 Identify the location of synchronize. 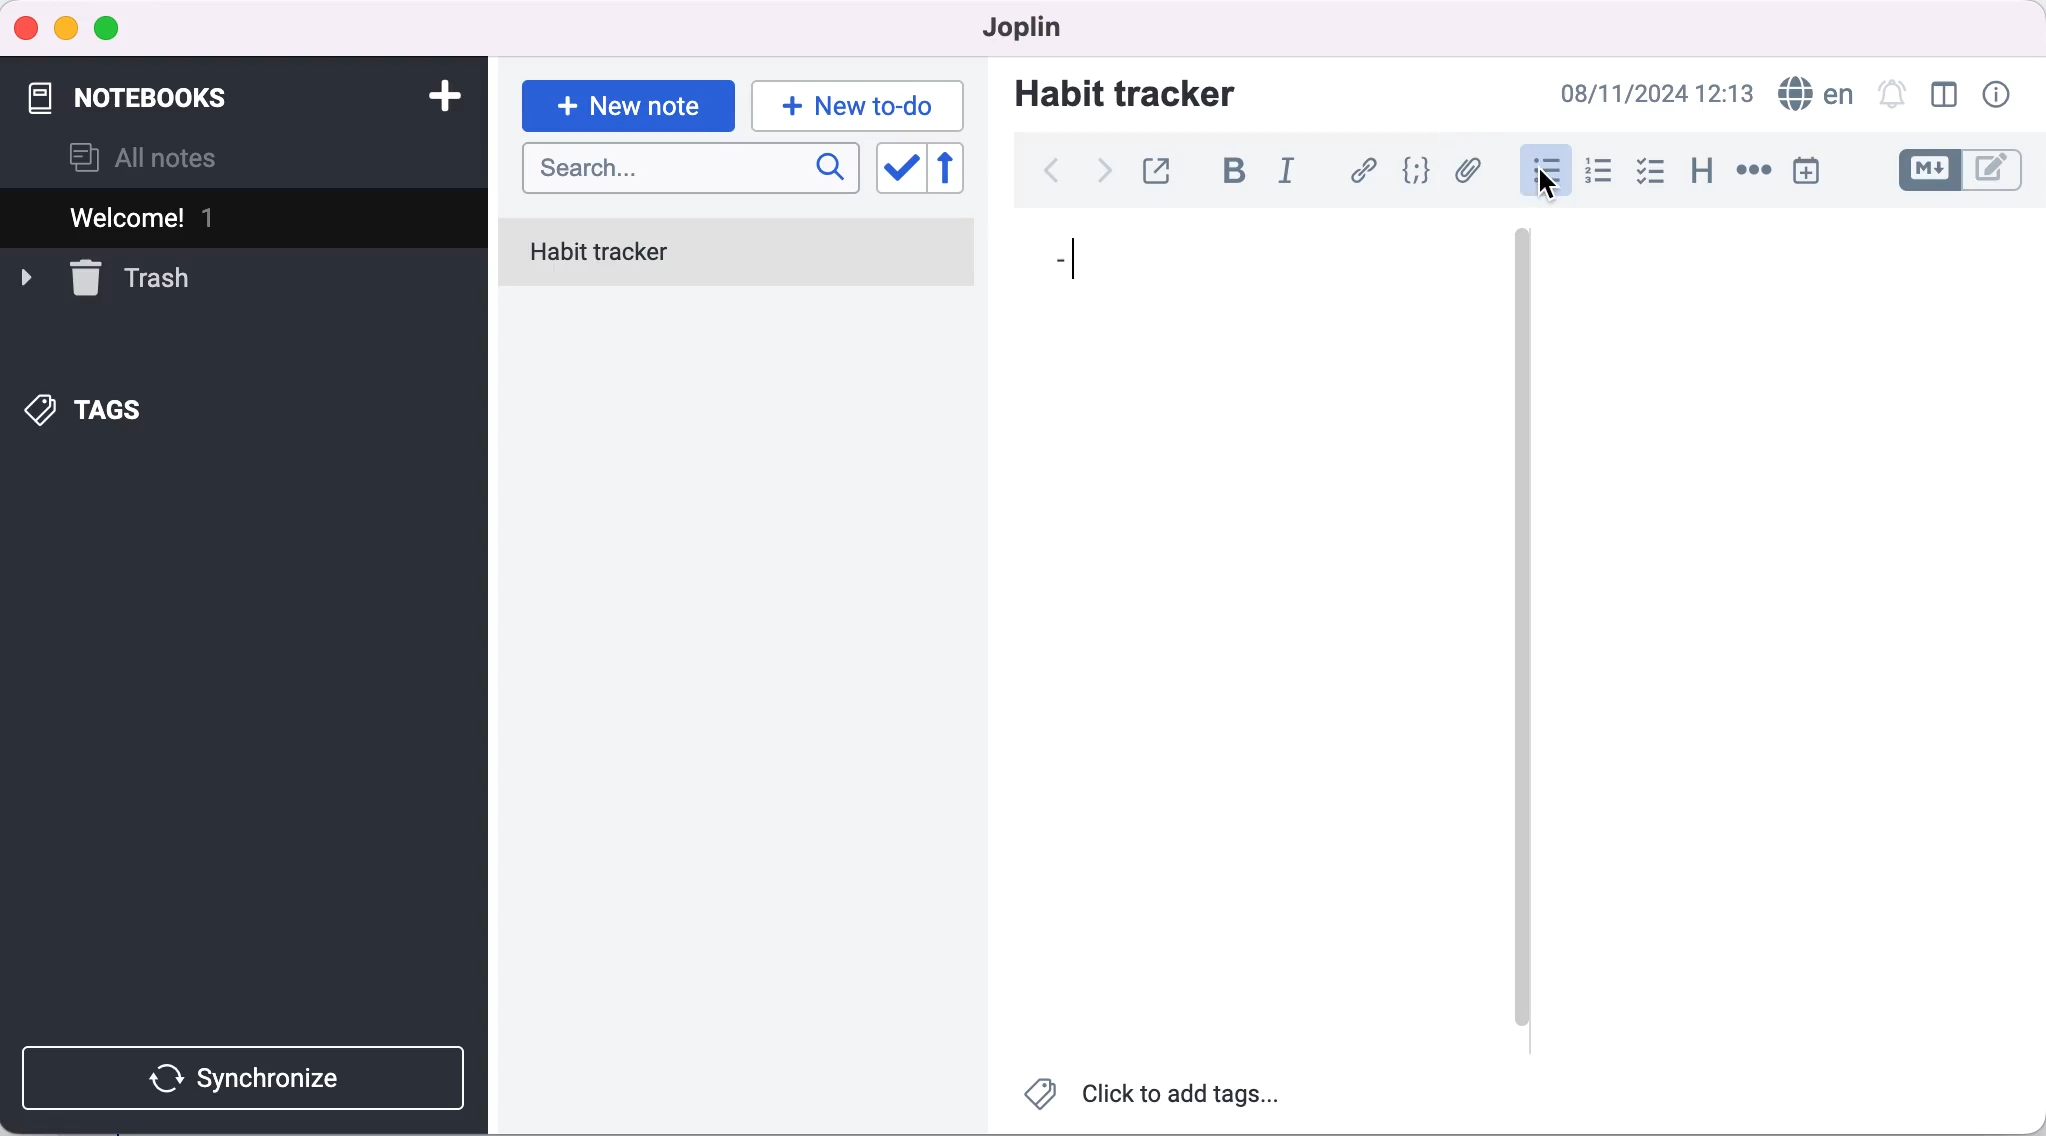
(248, 1078).